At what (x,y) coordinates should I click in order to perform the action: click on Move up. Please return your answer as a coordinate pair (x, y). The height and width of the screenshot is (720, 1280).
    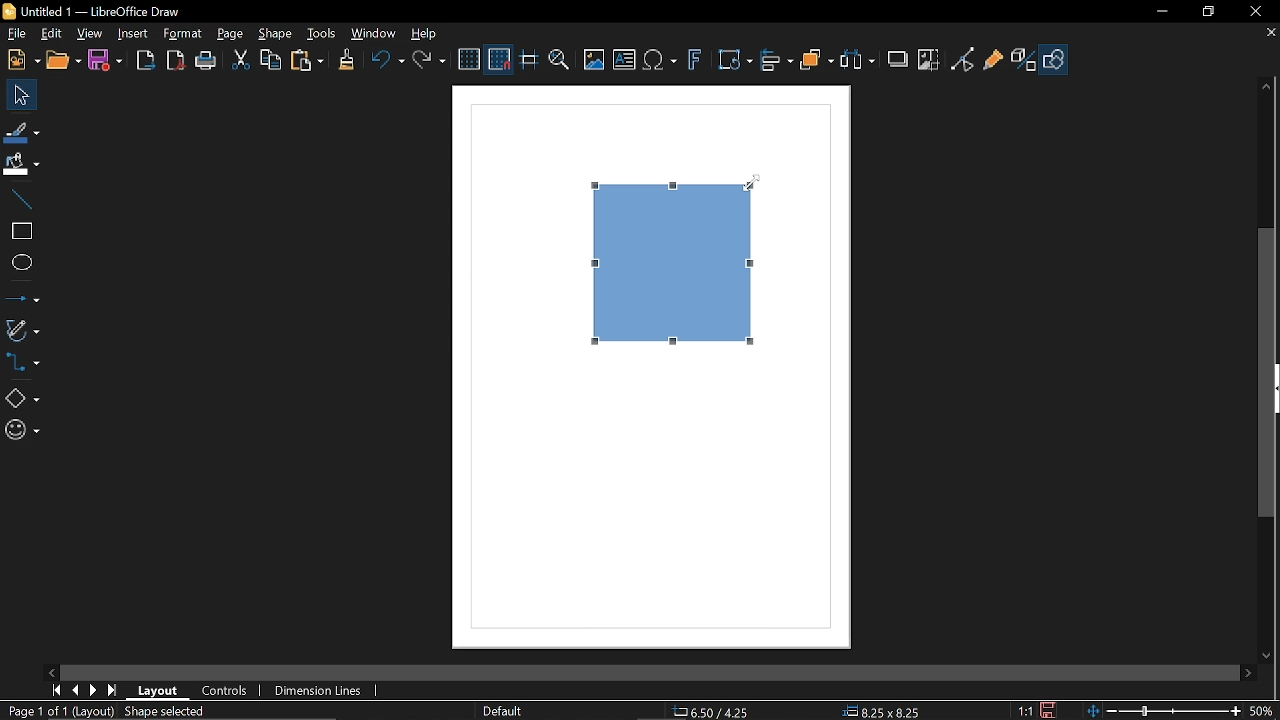
    Looking at the image, I should click on (1264, 83).